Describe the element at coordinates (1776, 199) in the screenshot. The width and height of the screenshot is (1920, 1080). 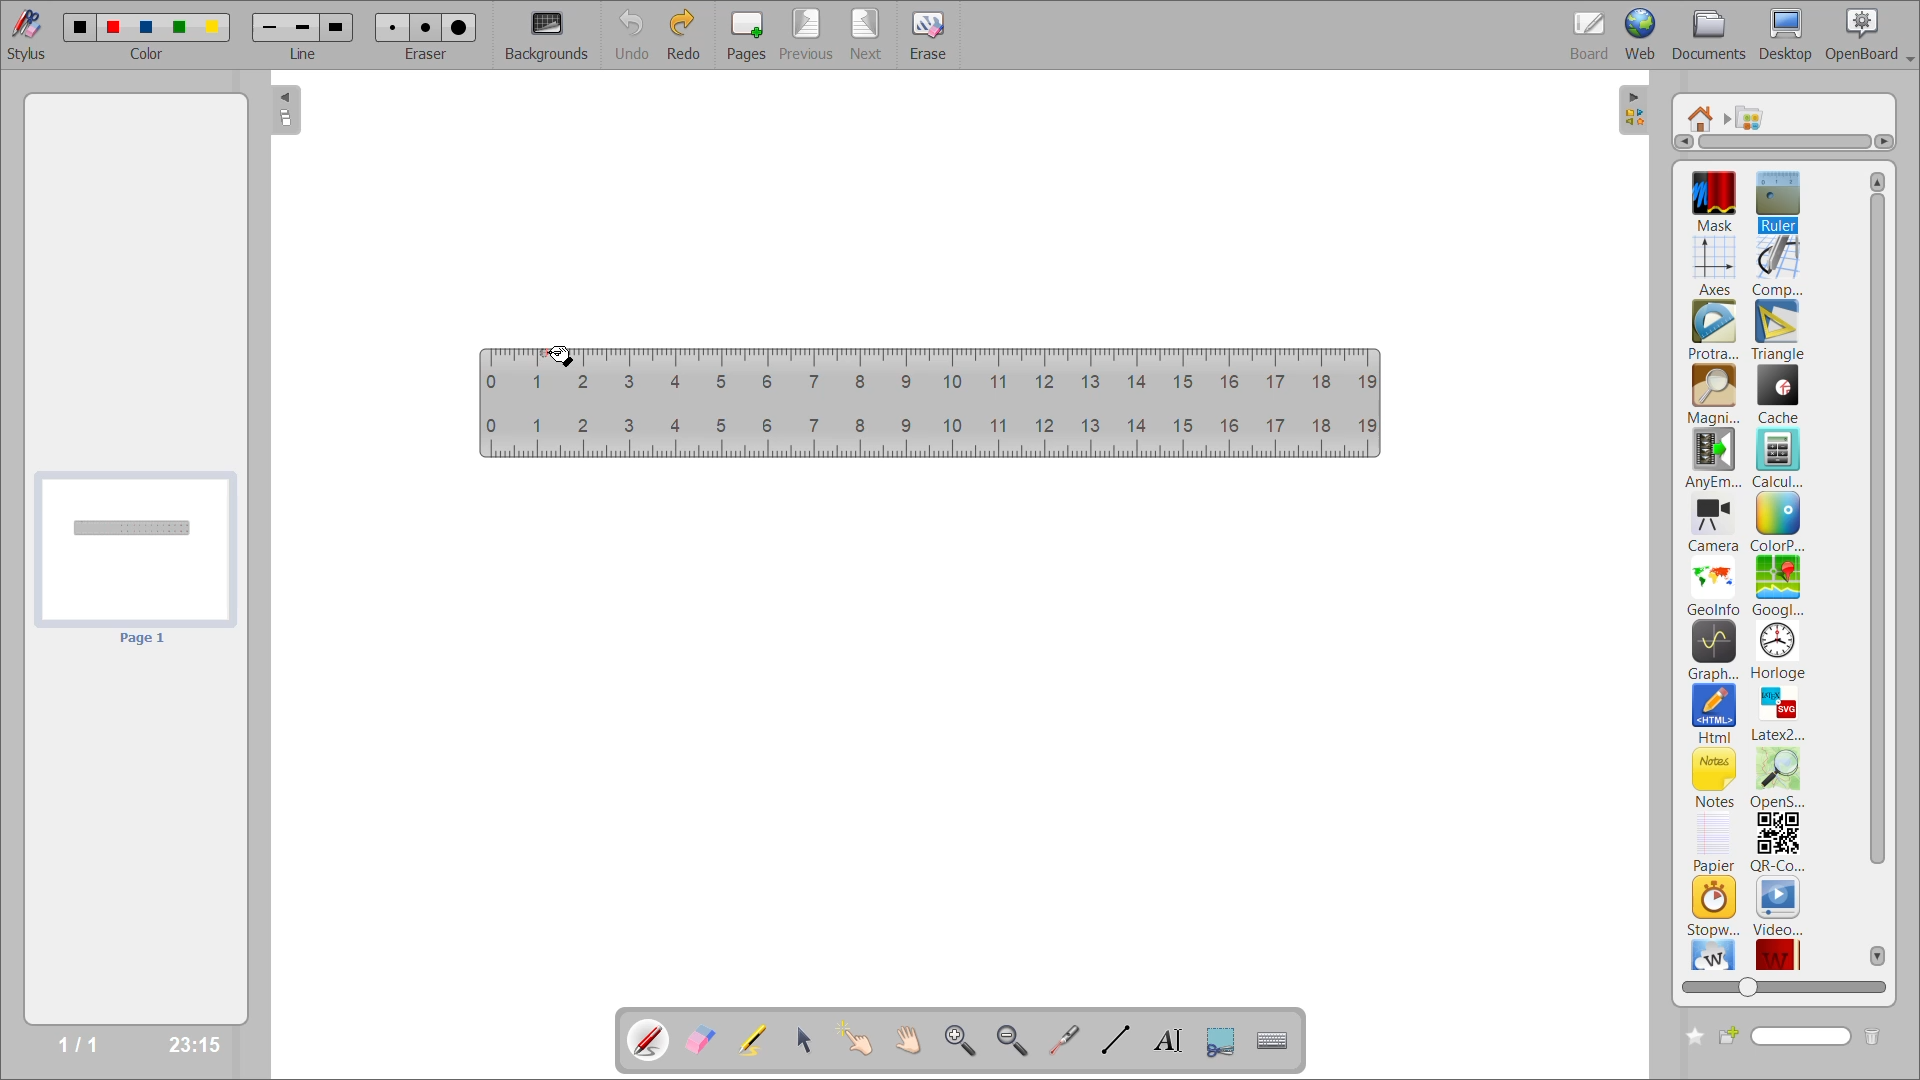
I see `ruler` at that location.